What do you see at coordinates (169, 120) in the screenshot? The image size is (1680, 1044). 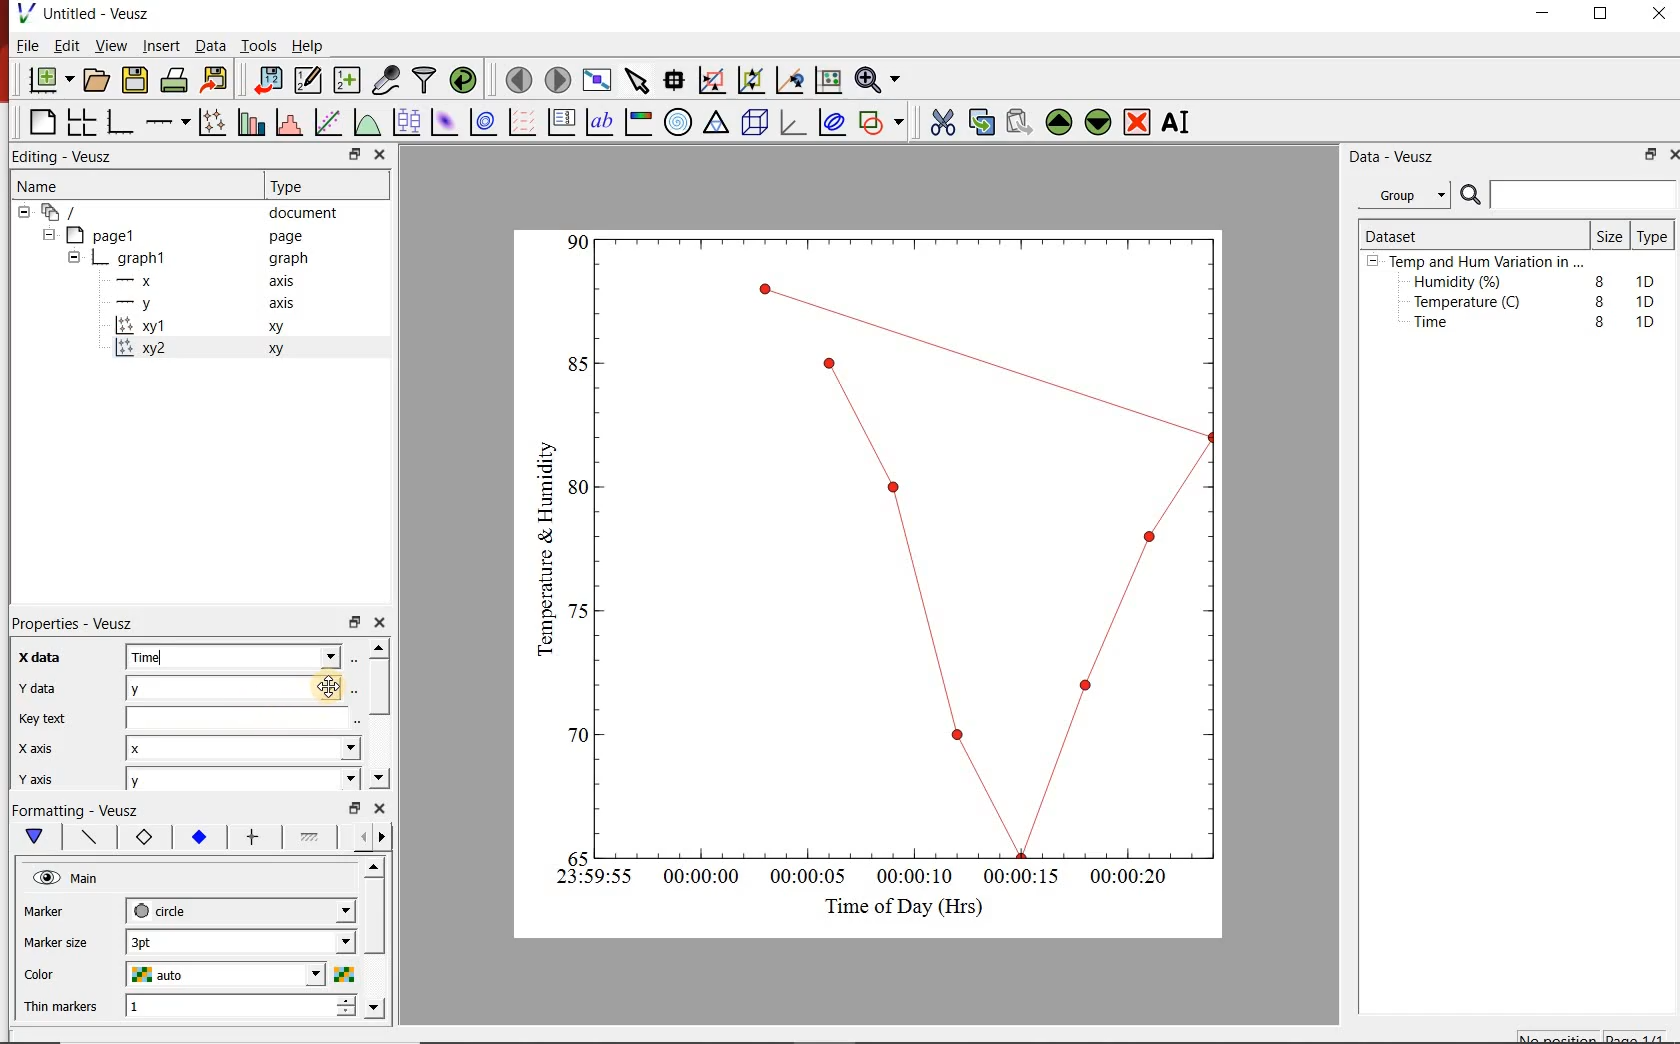 I see `add an axis to a plot` at bounding box center [169, 120].